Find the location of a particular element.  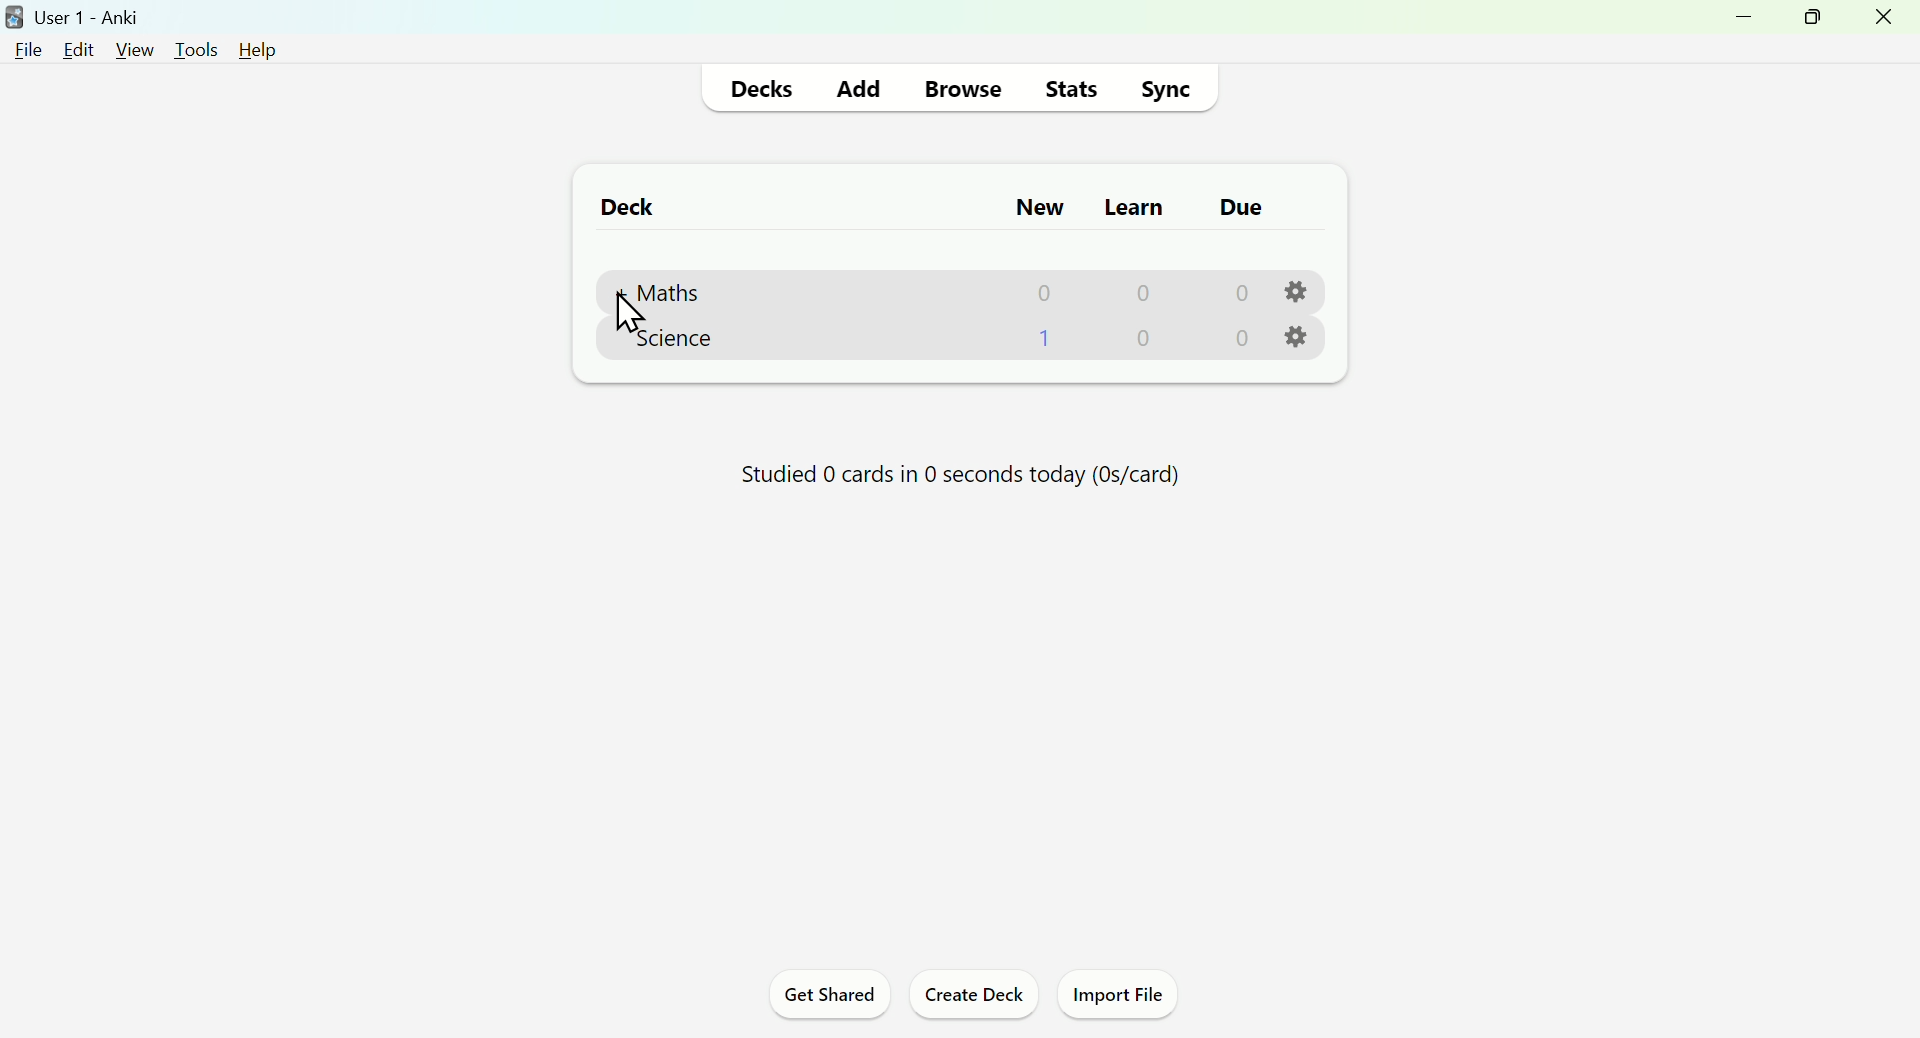

User 1 - Anki is located at coordinates (78, 15).